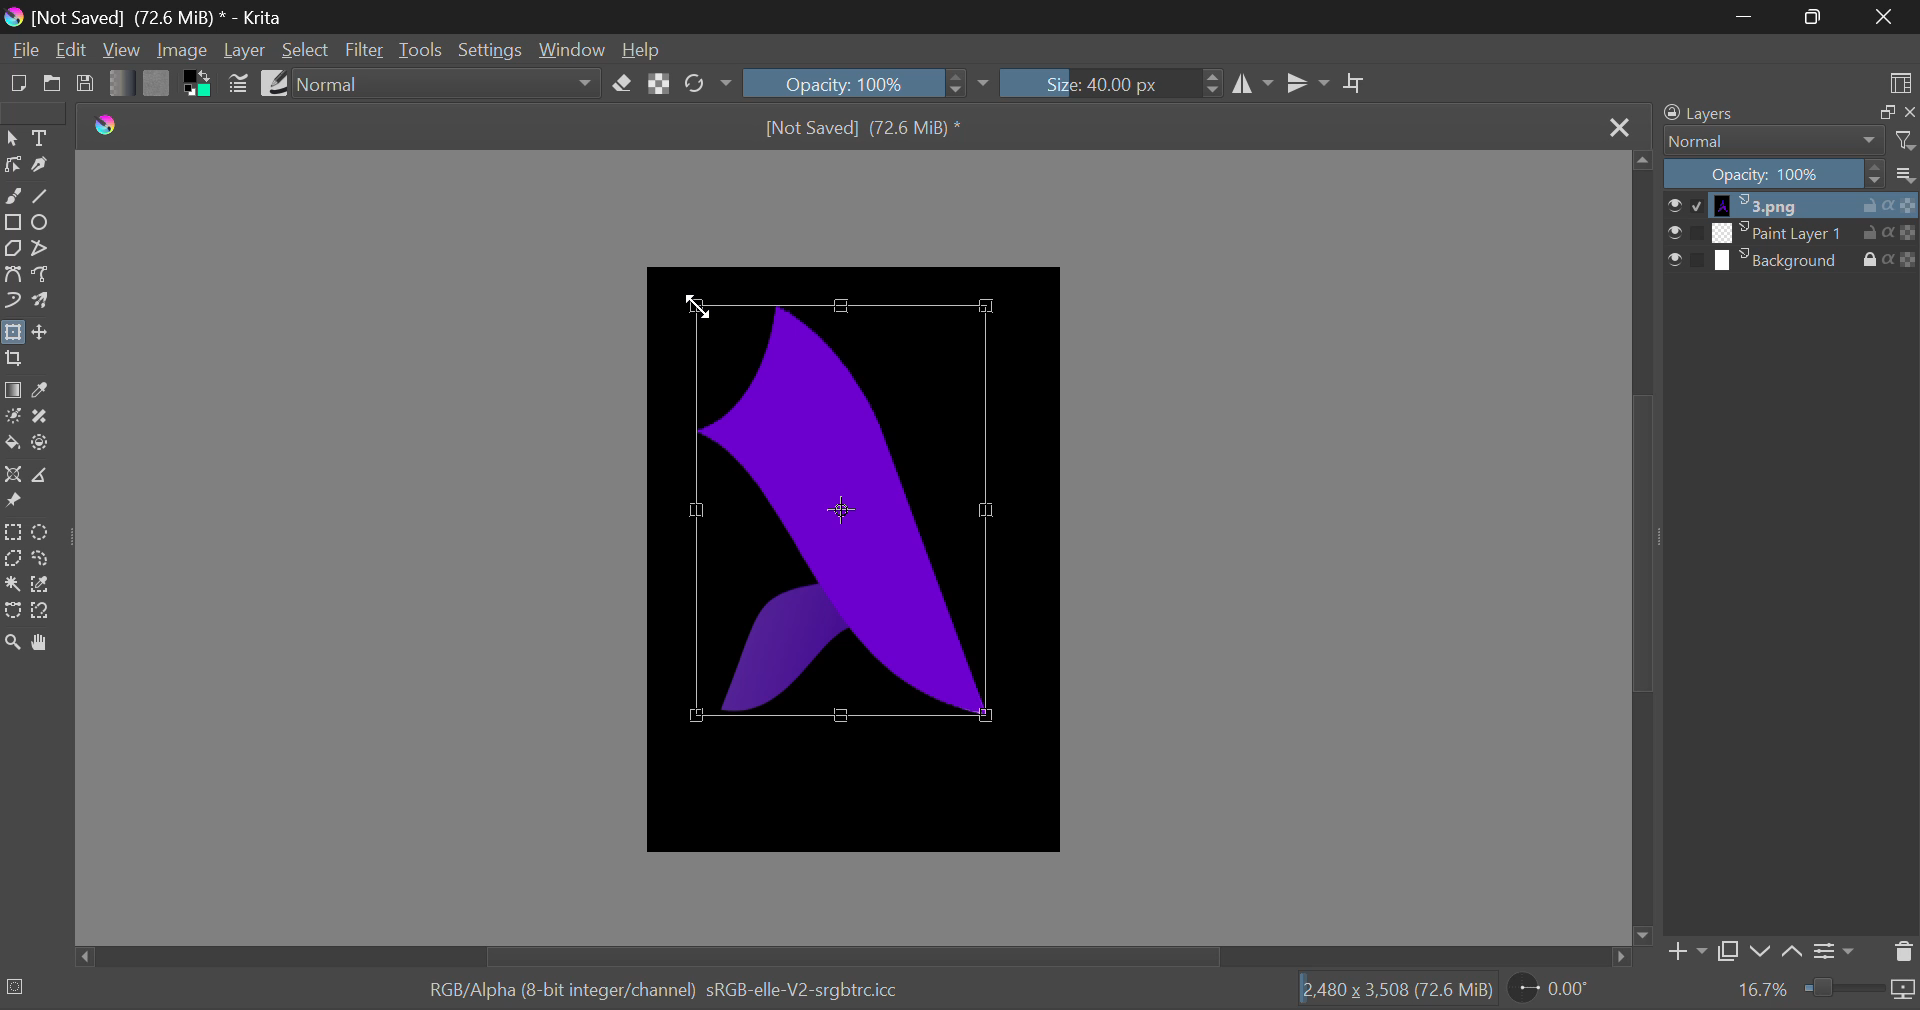 The height and width of the screenshot is (1010, 1920). Describe the element at coordinates (1891, 233) in the screenshot. I see `actions` at that location.